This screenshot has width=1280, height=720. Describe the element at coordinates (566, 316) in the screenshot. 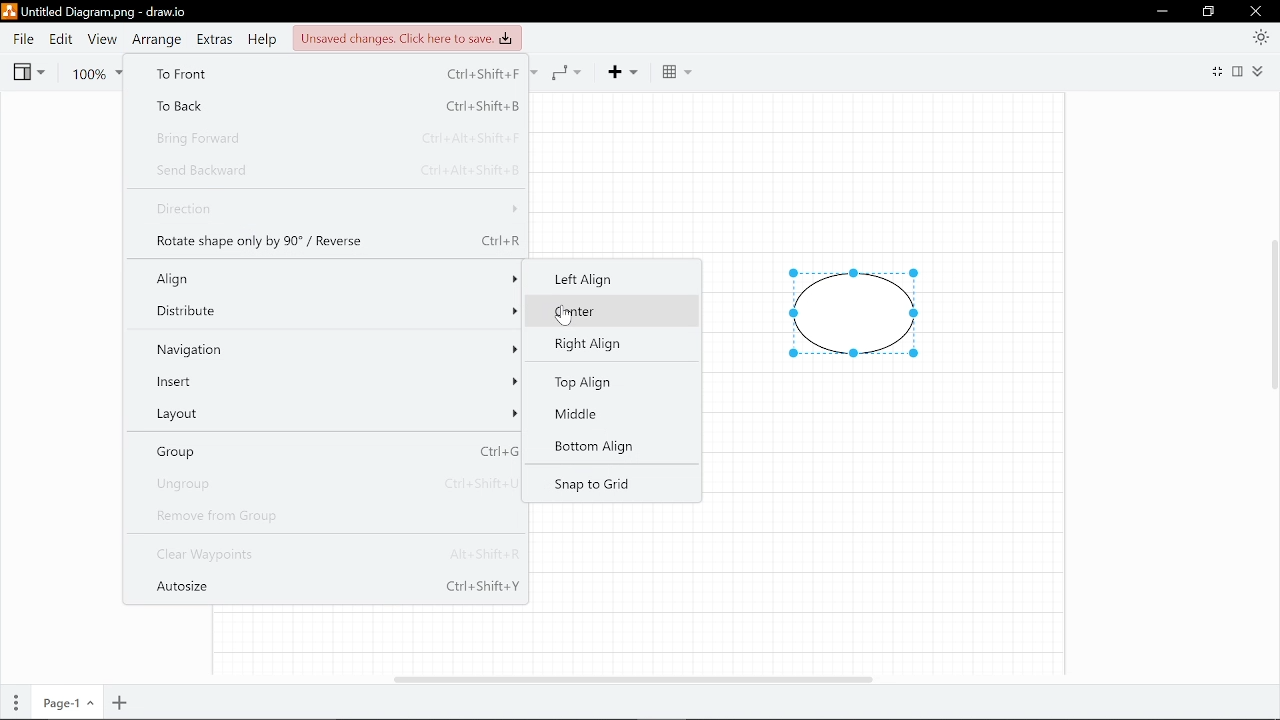

I see `Cursor` at that location.